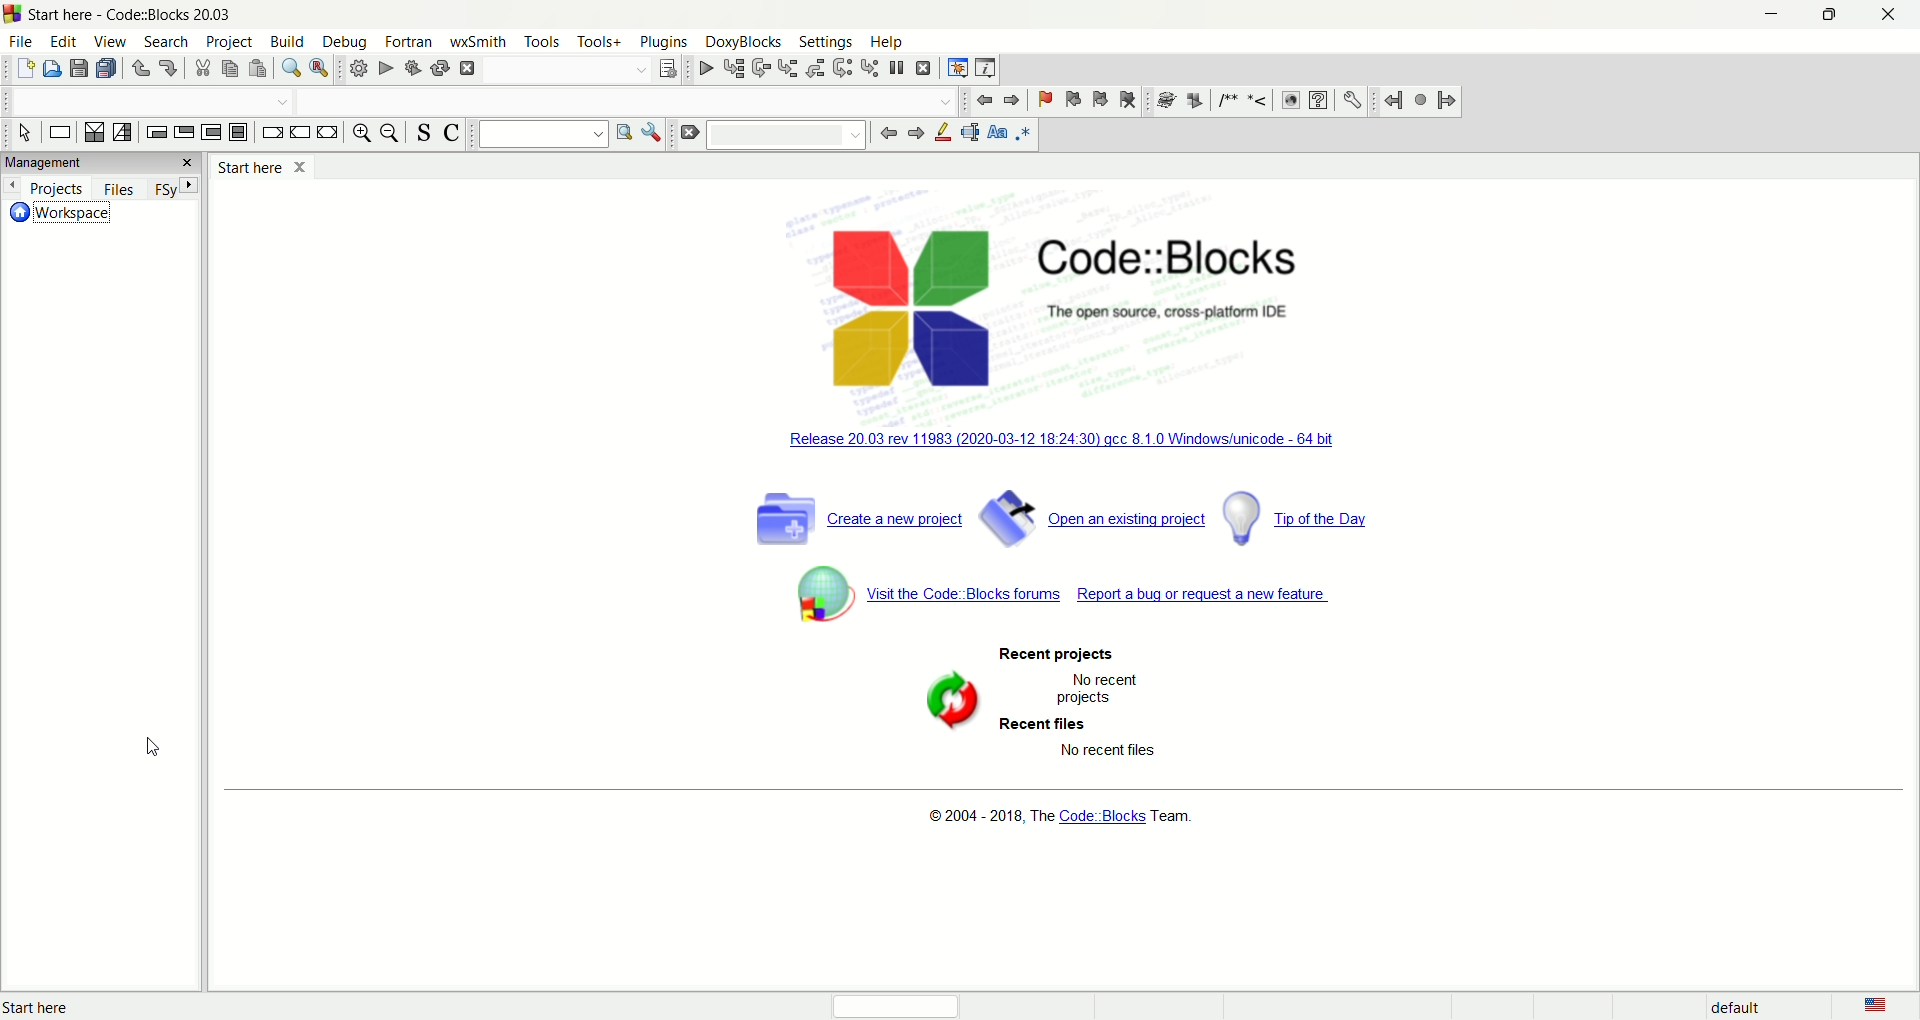  Describe the element at coordinates (1102, 815) in the screenshot. I see `` at that location.